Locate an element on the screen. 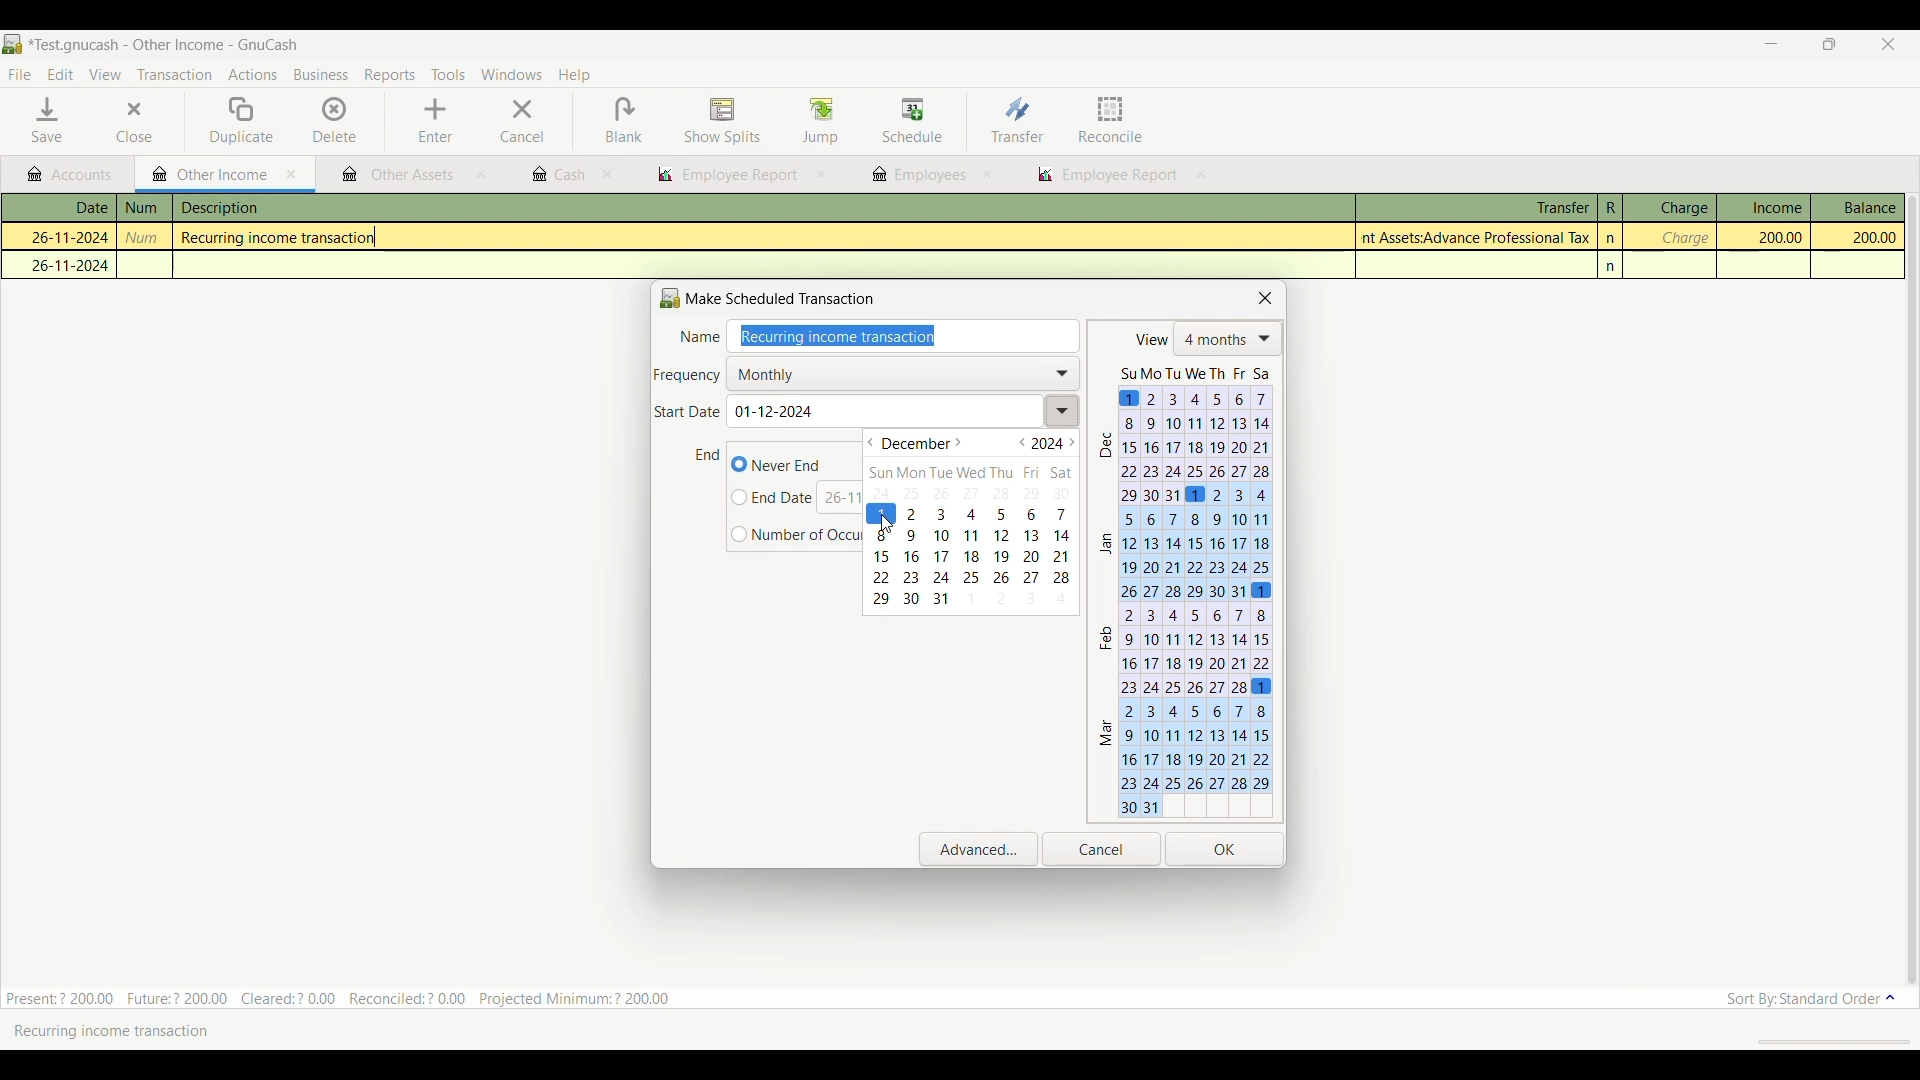 This screenshot has width=1920, height=1080. employee report is located at coordinates (1118, 177).